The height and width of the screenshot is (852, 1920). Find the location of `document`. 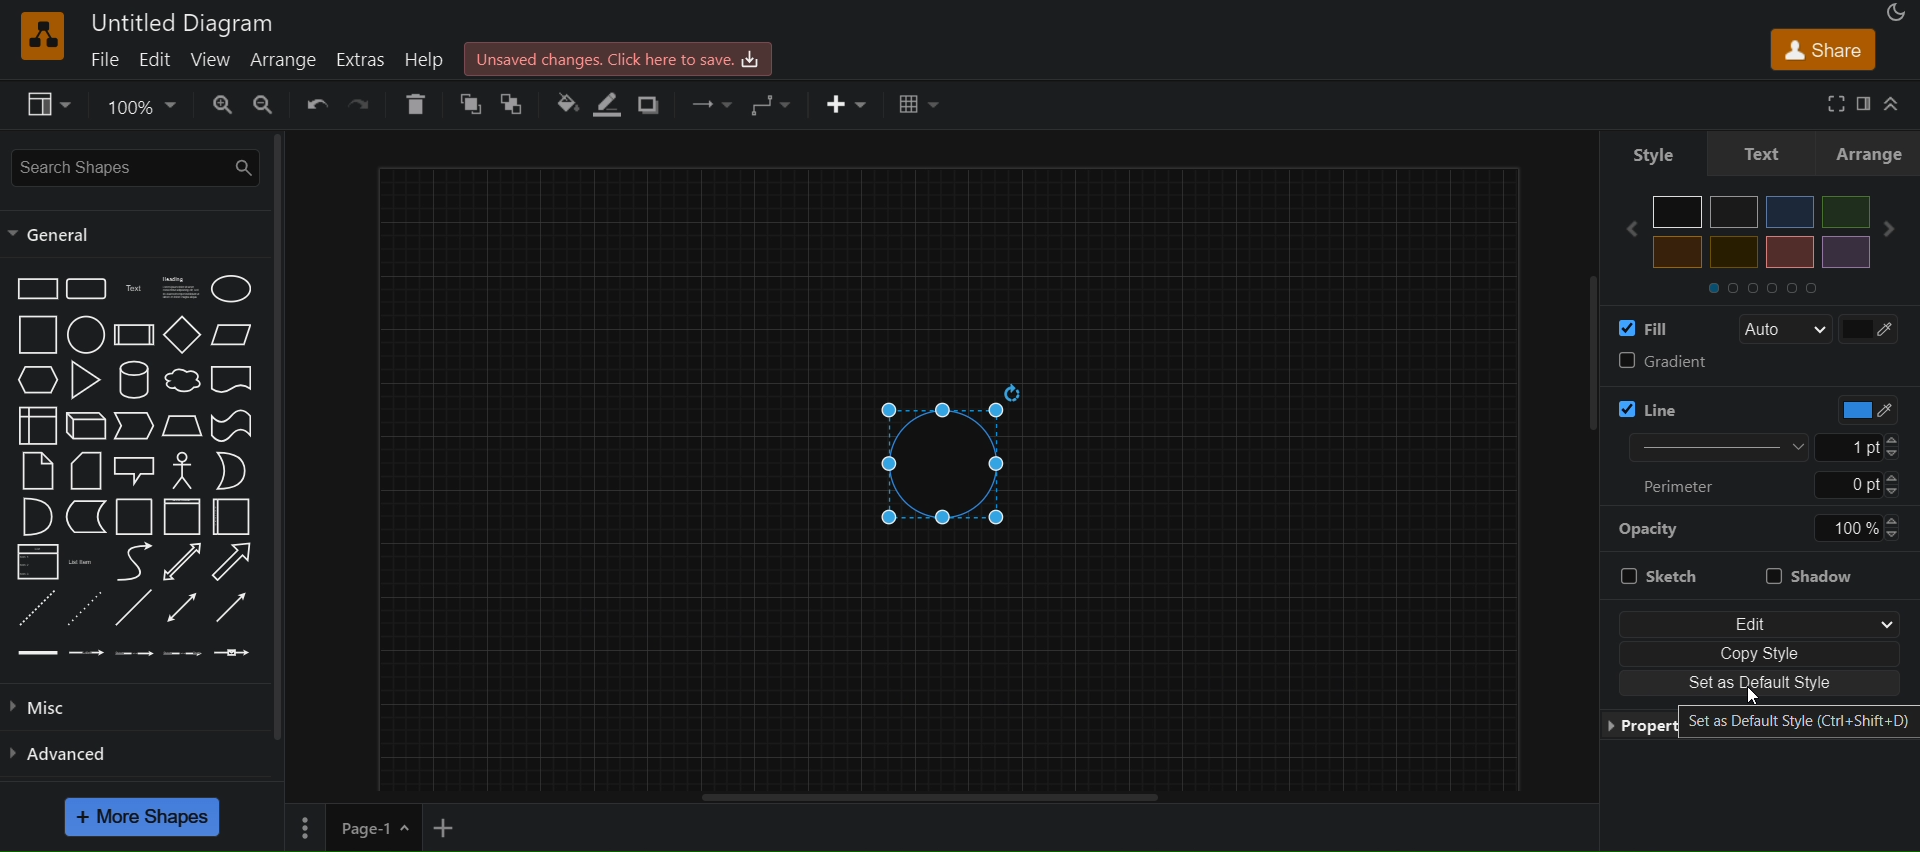

document is located at coordinates (235, 383).